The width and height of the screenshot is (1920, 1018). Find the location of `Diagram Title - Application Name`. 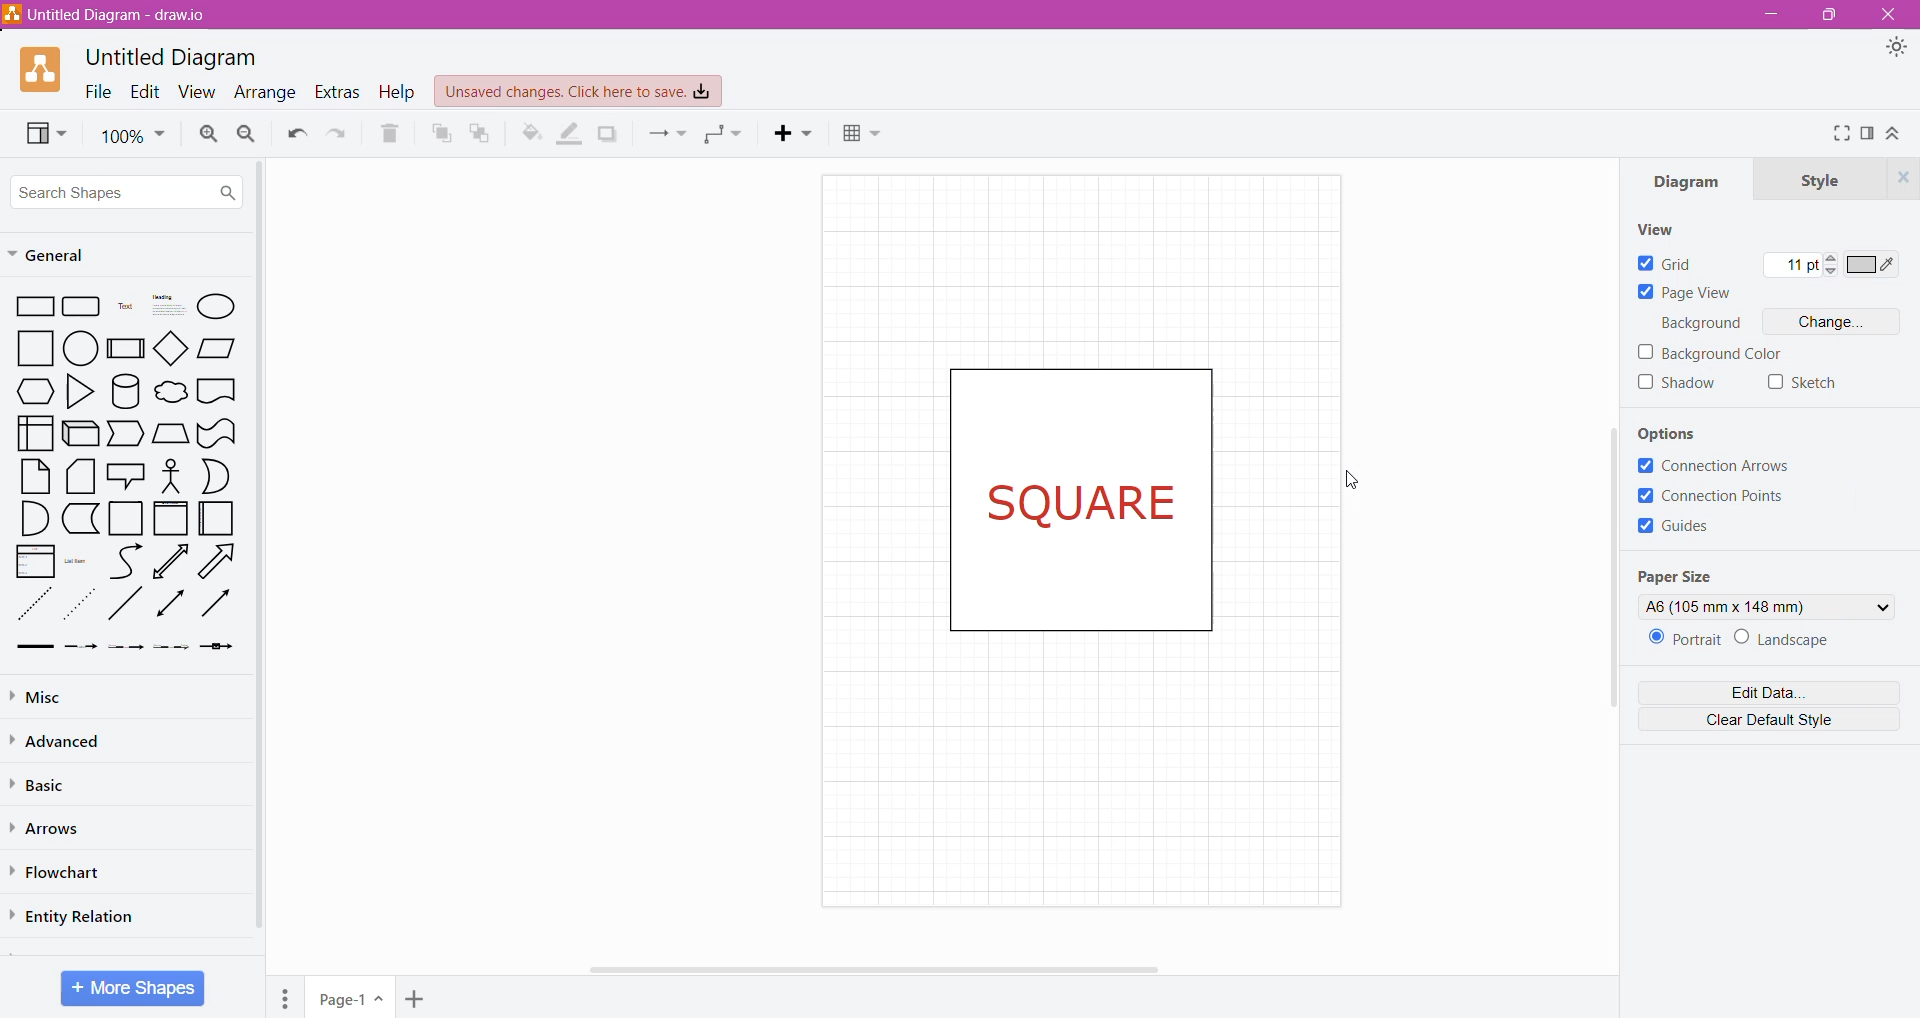

Diagram Title - Application Name is located at coordinates (115, 15).